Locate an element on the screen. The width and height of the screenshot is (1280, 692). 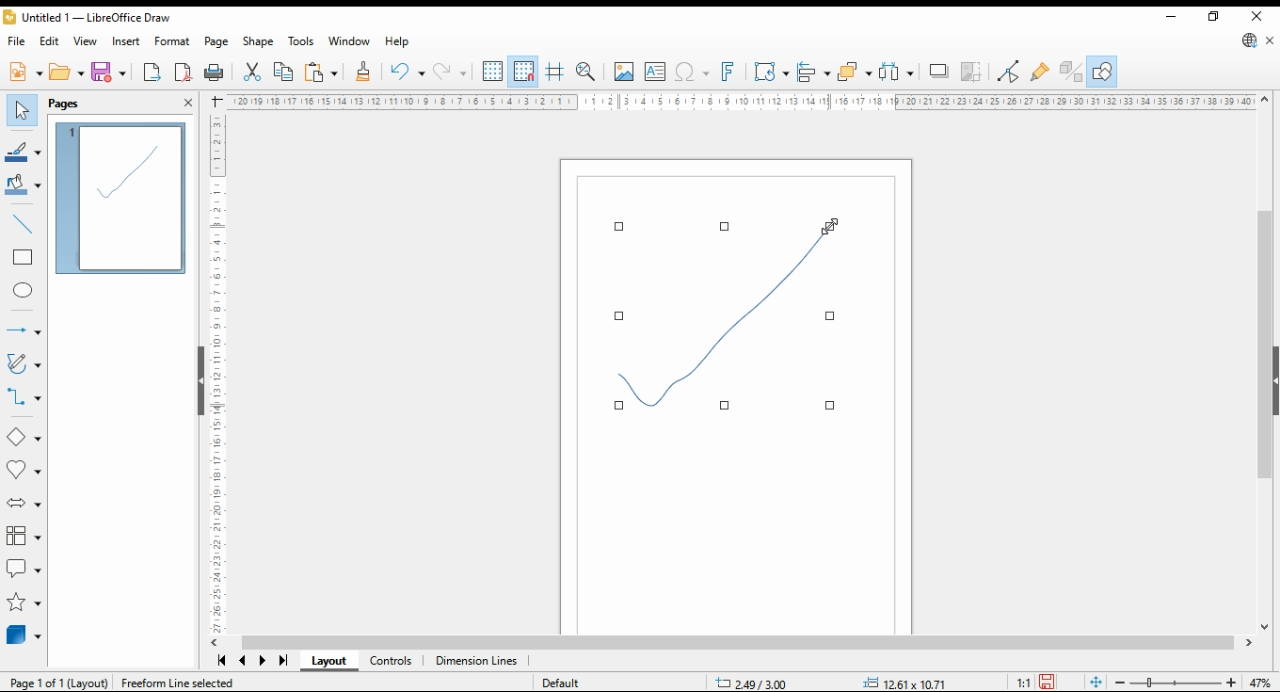
page is located at coordinates (216, 41).